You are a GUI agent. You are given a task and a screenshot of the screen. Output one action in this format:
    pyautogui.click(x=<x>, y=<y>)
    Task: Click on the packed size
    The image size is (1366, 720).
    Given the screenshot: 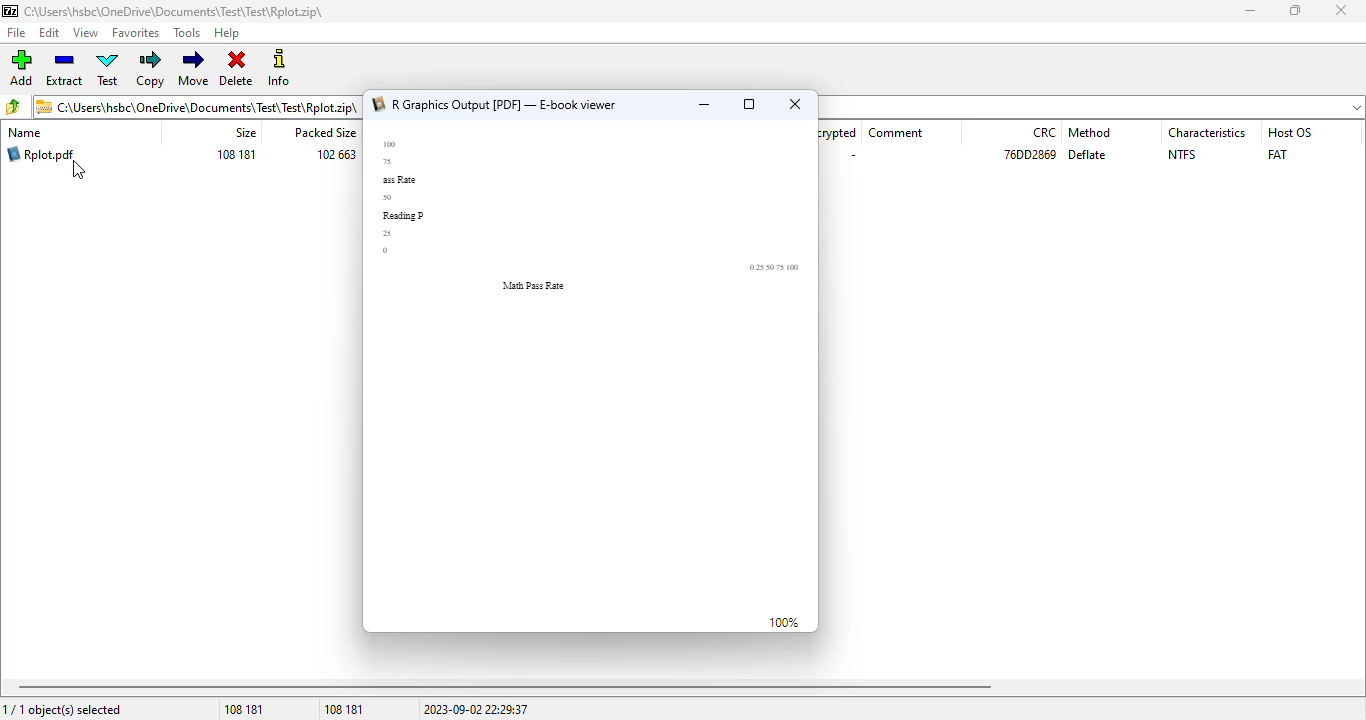 What is the action you would take?
    pyautogui.click(x=322, y=133)
    